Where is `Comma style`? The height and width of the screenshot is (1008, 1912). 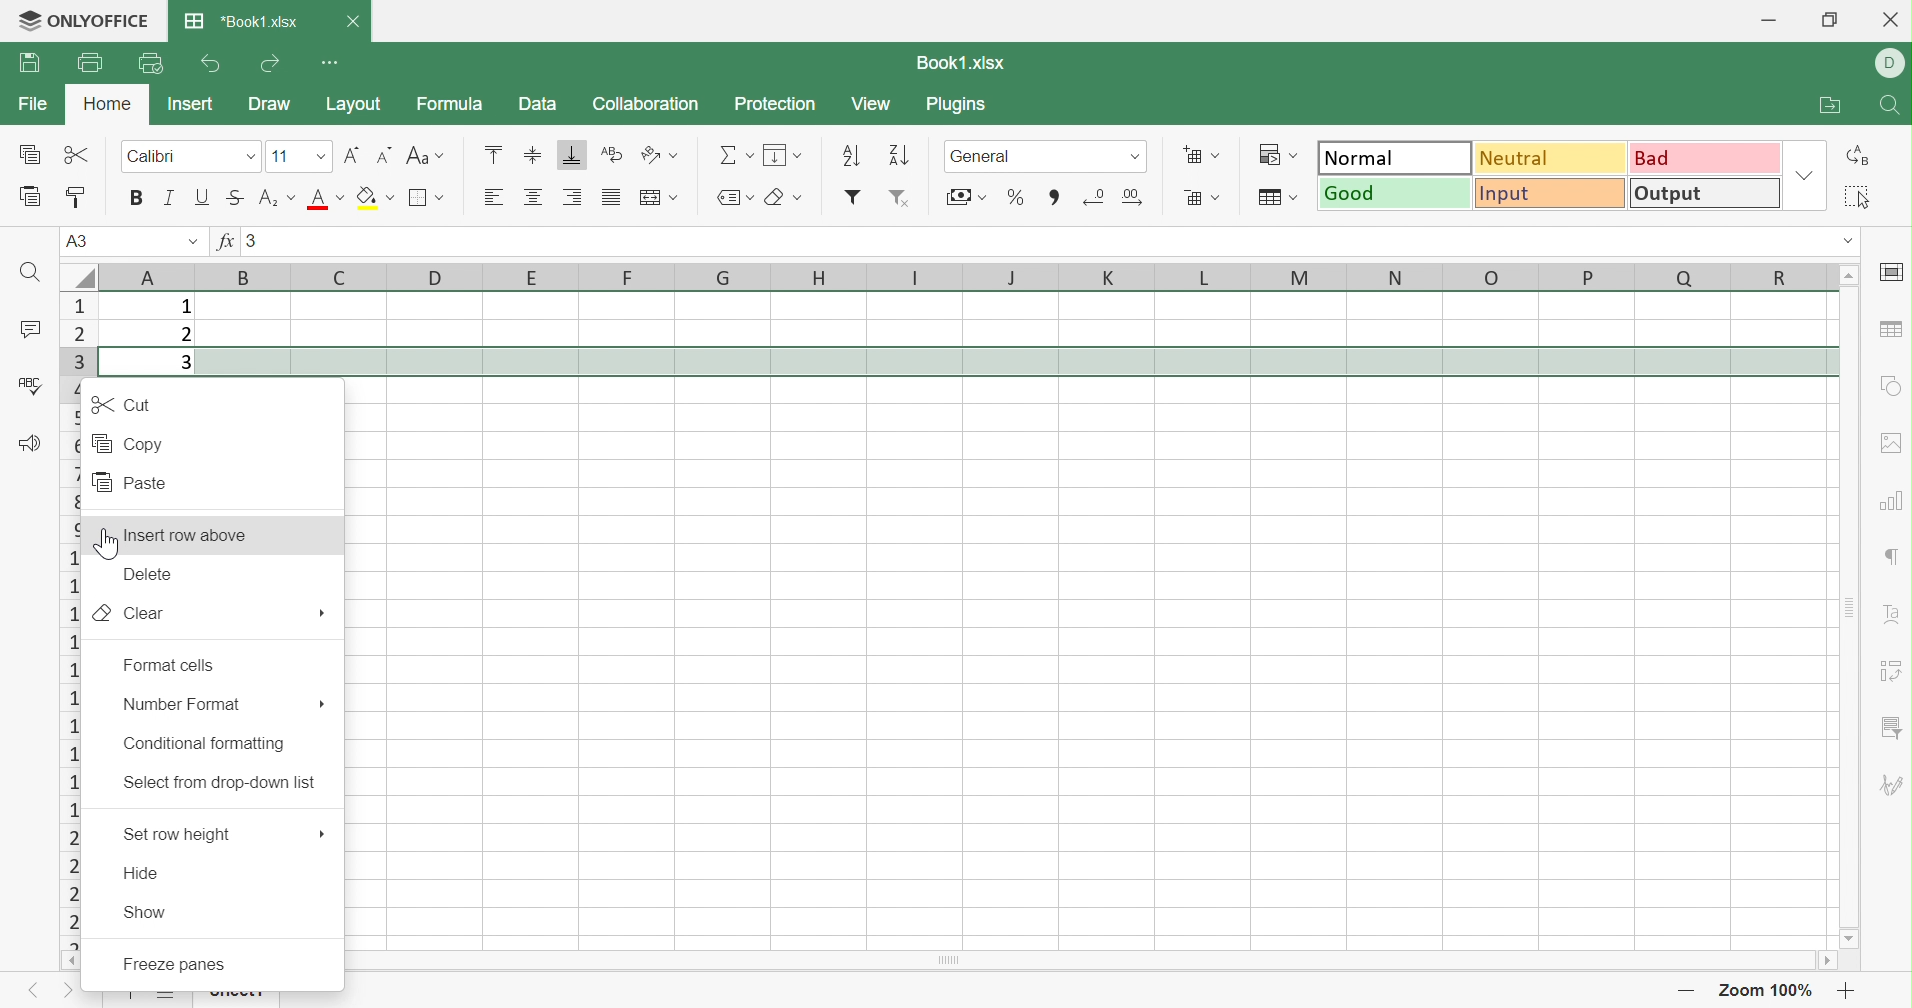
Comma style is located at coordinates (1053, 198).